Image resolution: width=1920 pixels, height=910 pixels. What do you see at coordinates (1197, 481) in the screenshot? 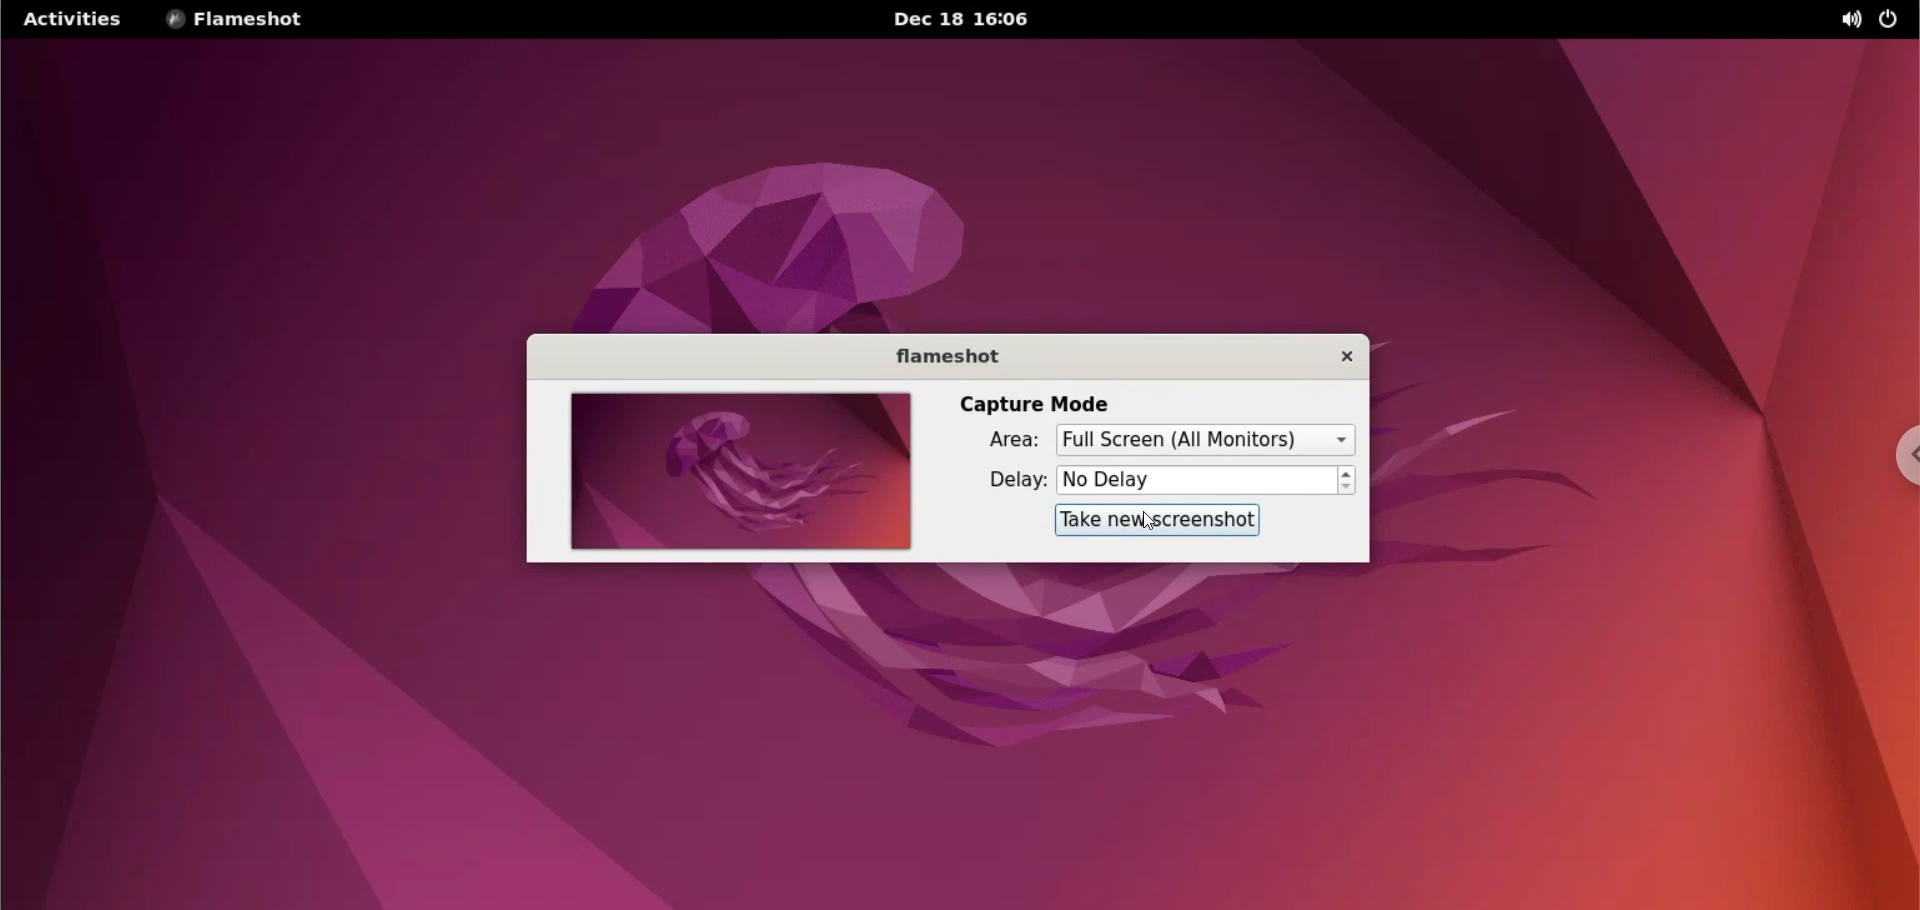
I see `delay options` at bounding box center [1197, 481].